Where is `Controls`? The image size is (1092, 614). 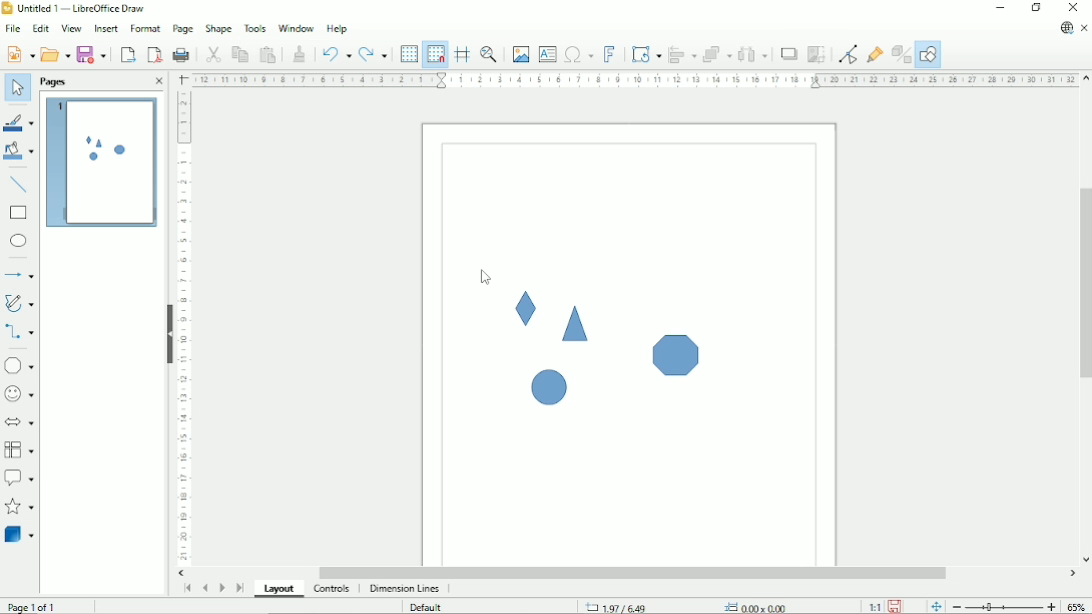
Controls is located at coordinates (332, 589).